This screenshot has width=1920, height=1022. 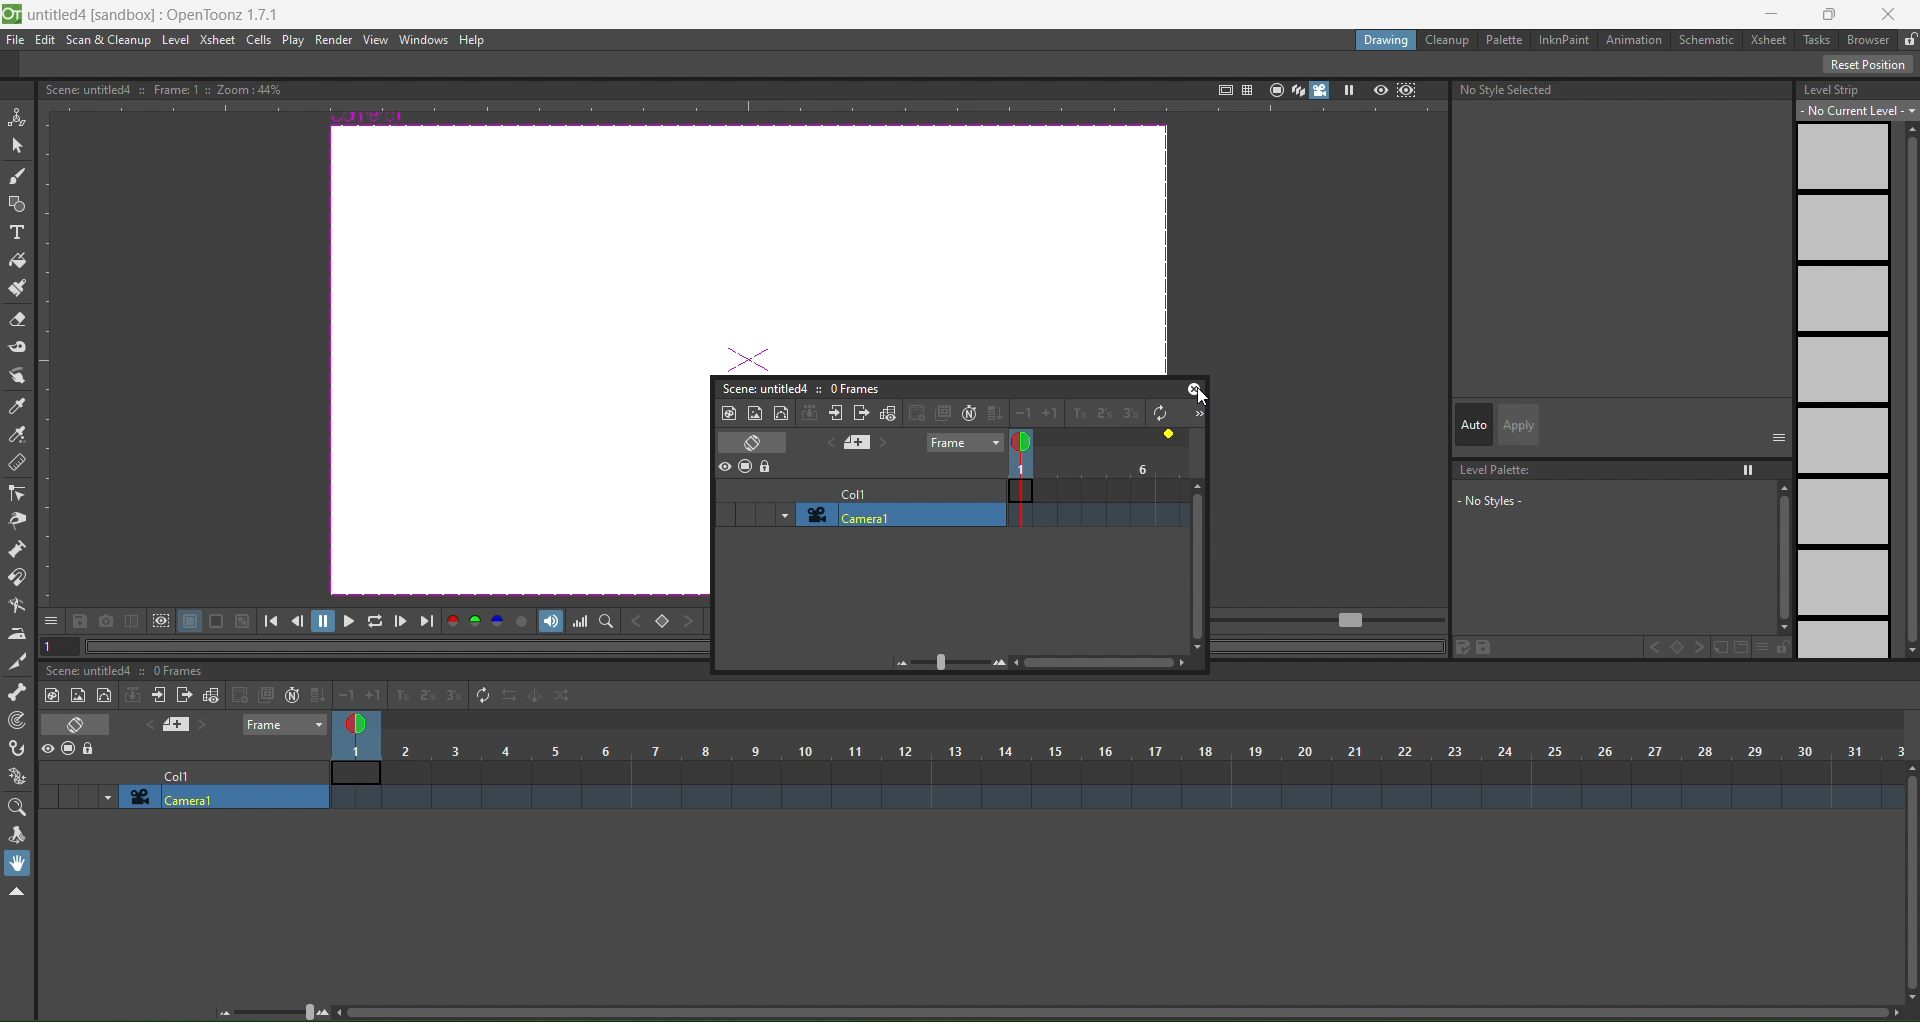 I want to click on new toonz raster level, so click(x=54, y=695).